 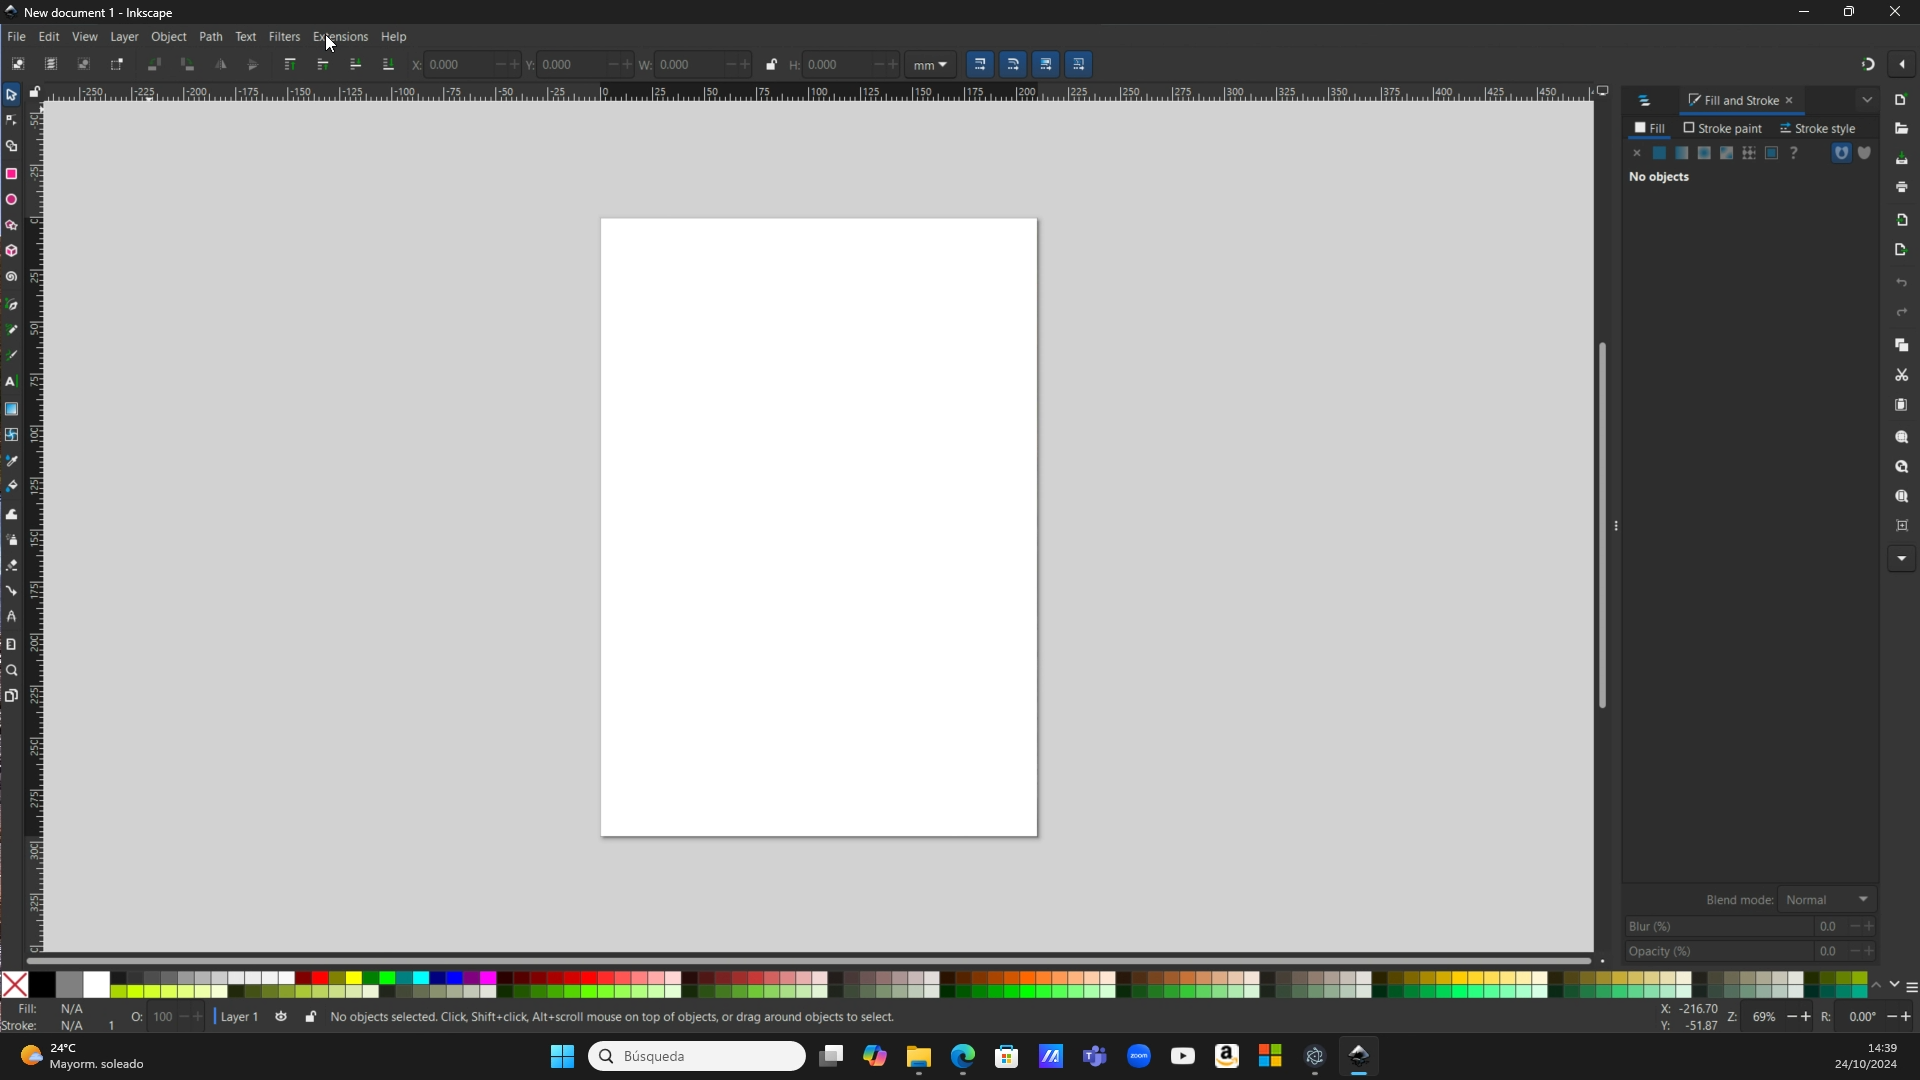 I want to click on Filters, so click(x=288, y=38).